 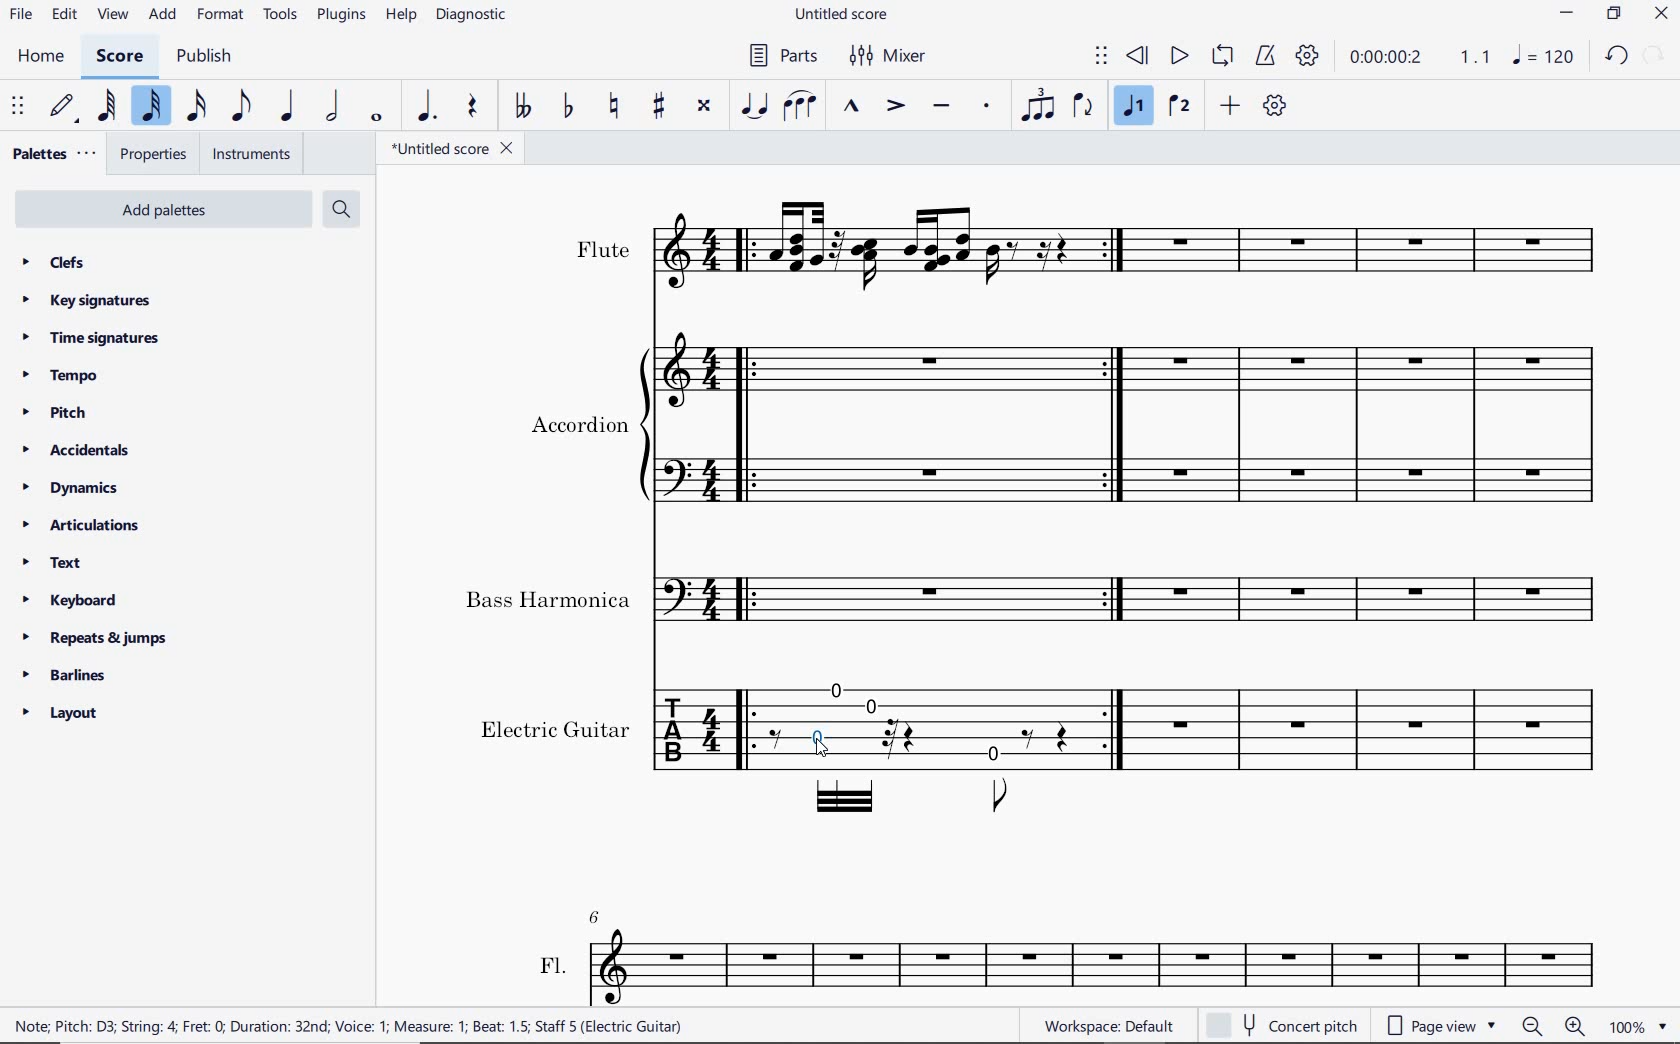 What do you see at coordinates (77, 526) in the screenshot?
I see `articulations` at bounding box center [77, 526].